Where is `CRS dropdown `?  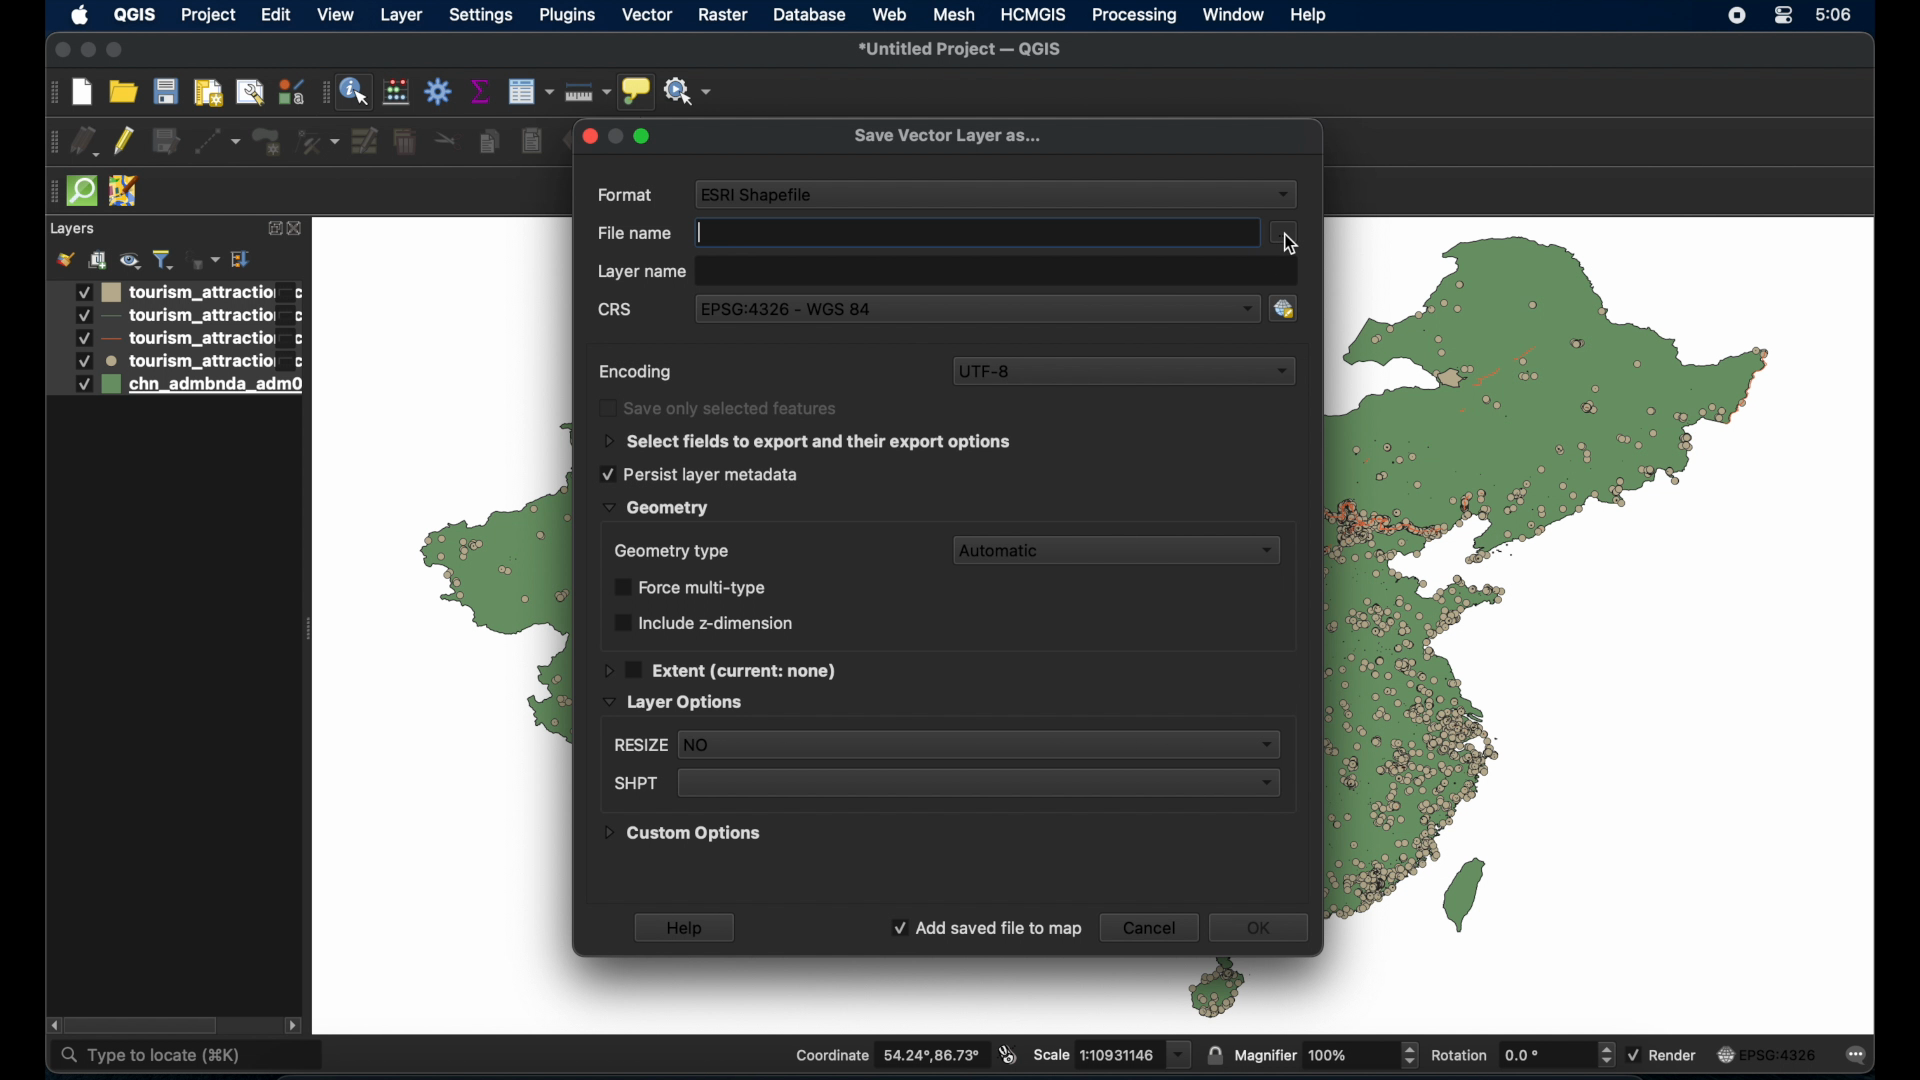 CRS dropdown  is located at coordinates (979, 311).